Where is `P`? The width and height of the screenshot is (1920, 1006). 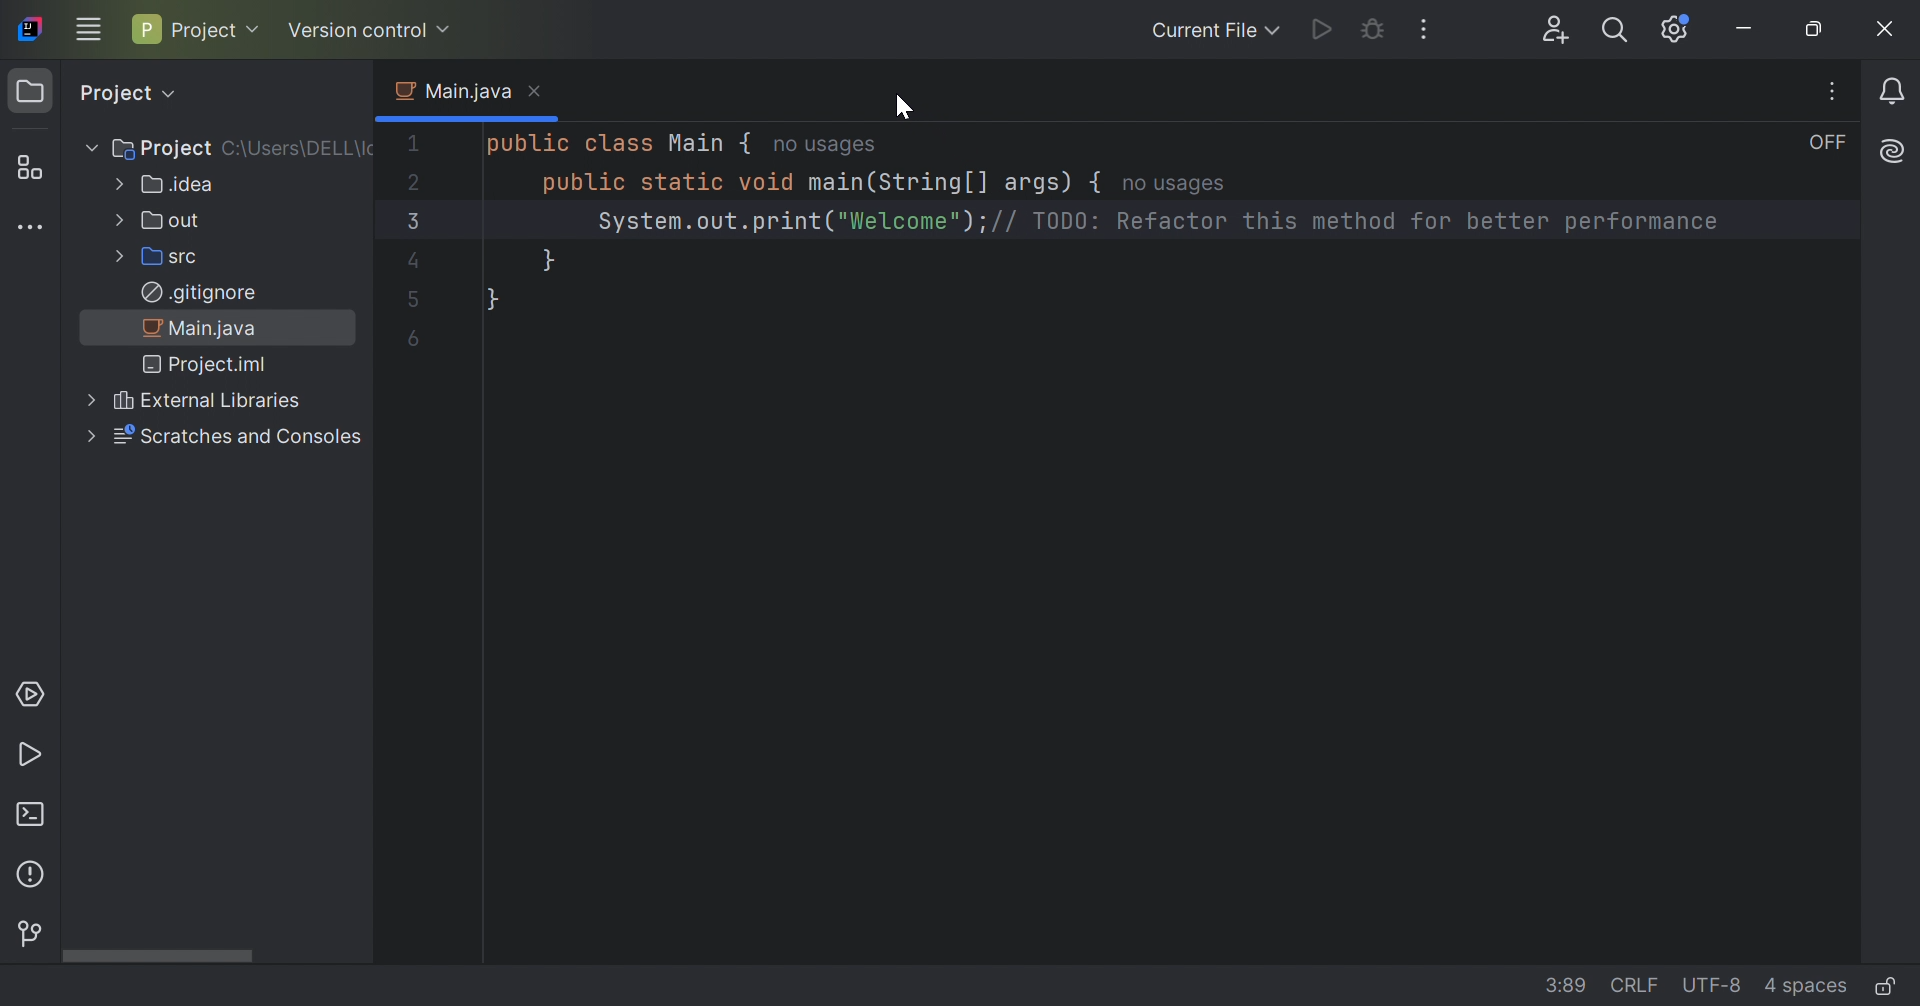
P is located at coordinates (144, 29).